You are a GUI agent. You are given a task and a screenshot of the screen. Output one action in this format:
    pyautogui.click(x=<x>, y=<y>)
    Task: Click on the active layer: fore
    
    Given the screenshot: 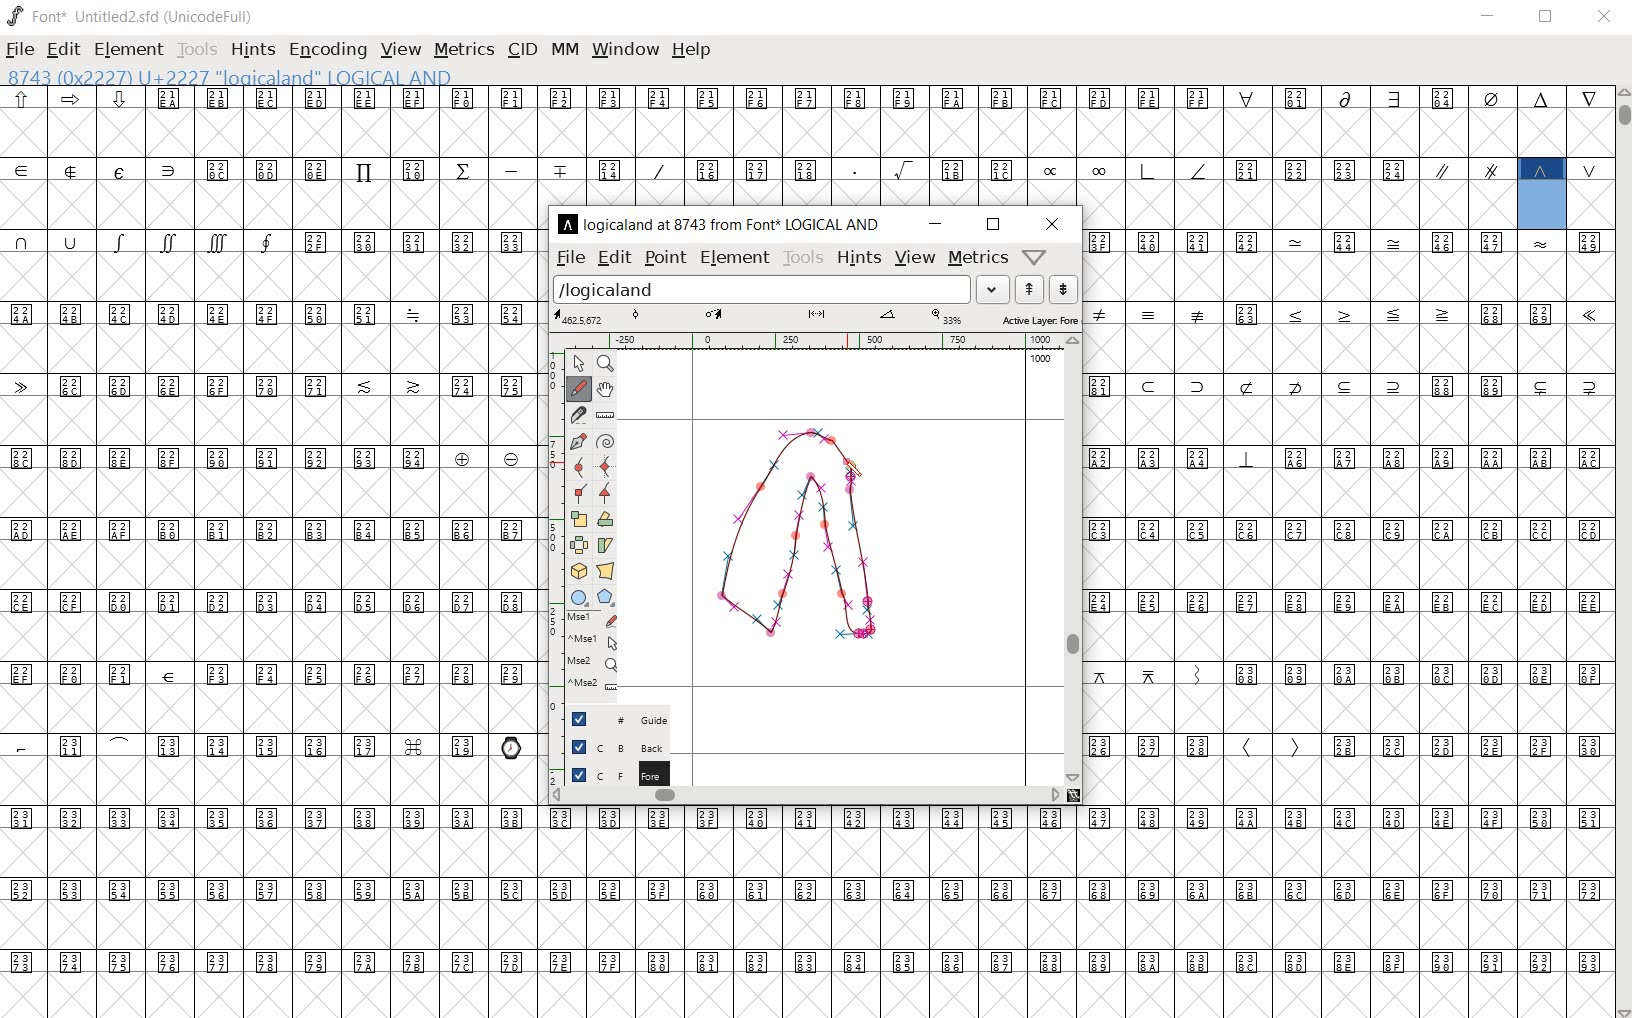 What is the action you would take?
    pyautogui.click(x=817, y=317)
    